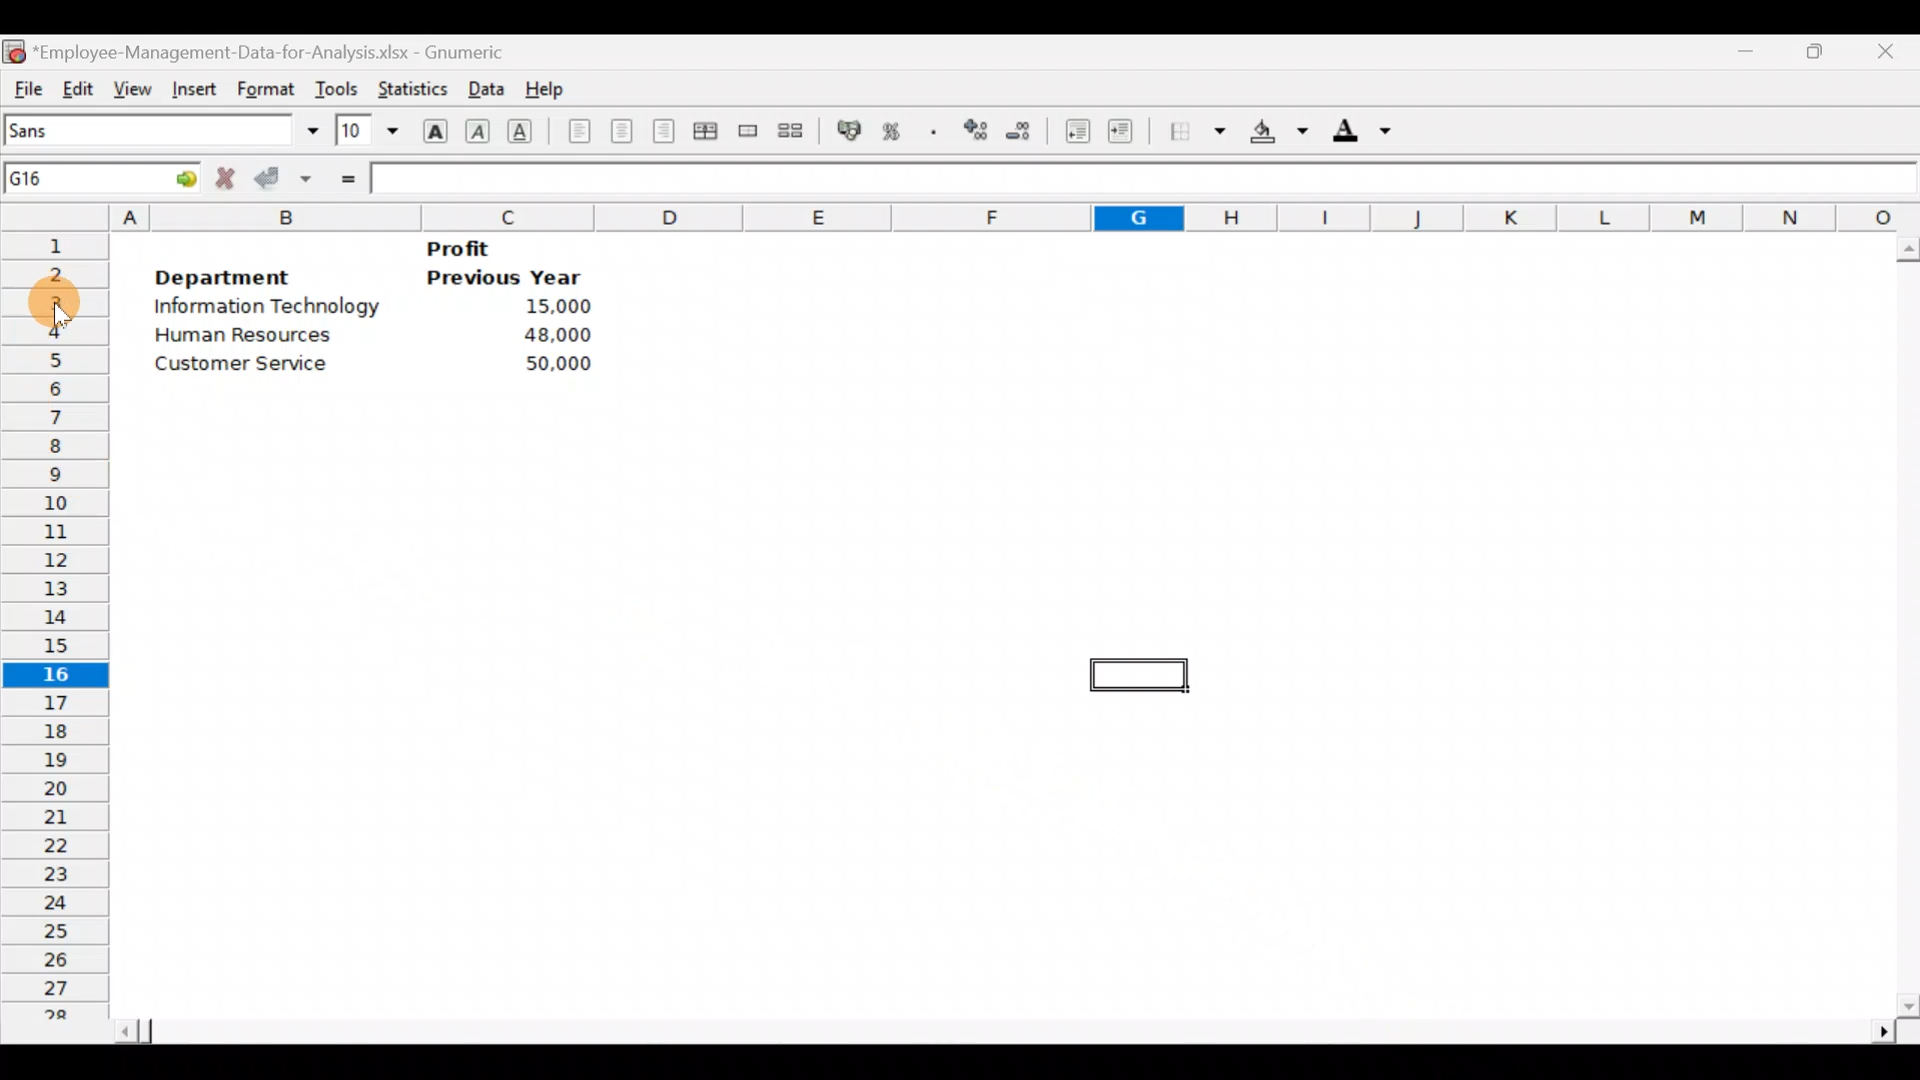 The height and width of the screenshot is (1080, 1920). I want to click on Decrease decimals, so click(1027, 130).